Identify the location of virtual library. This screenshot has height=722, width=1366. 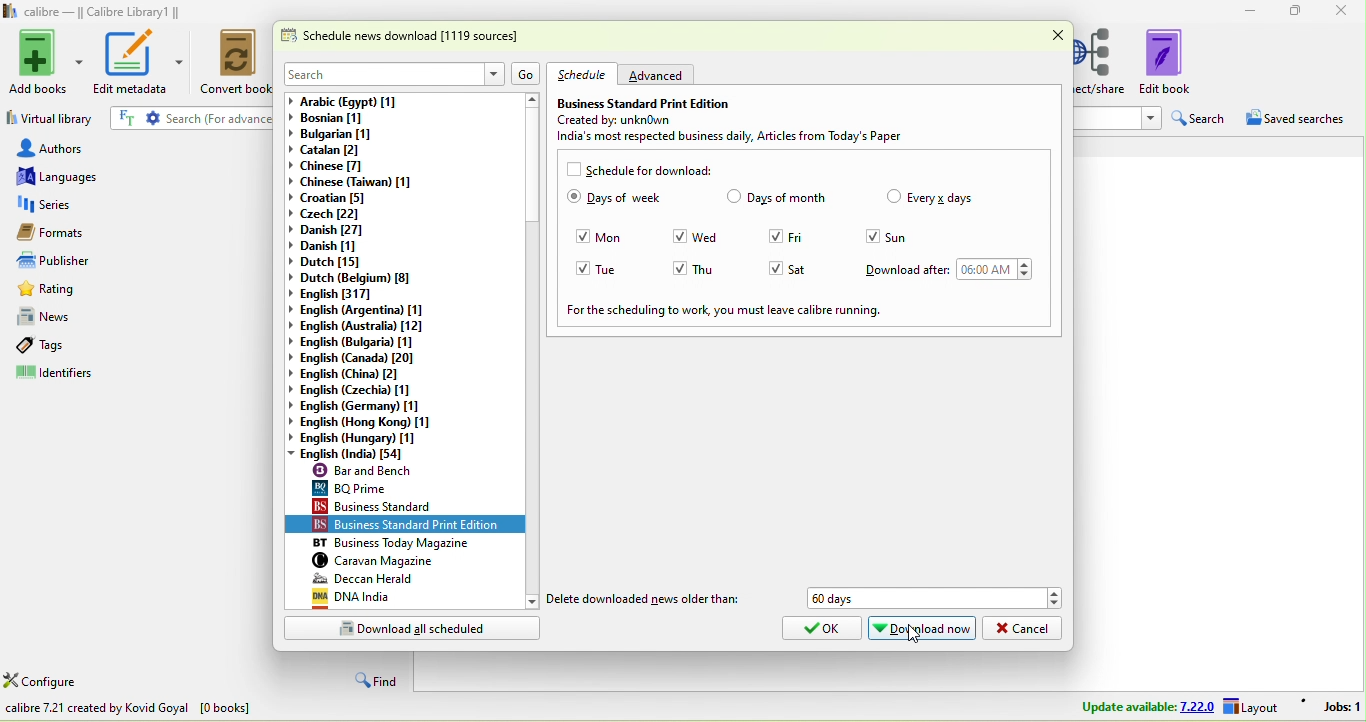
(51, 117).